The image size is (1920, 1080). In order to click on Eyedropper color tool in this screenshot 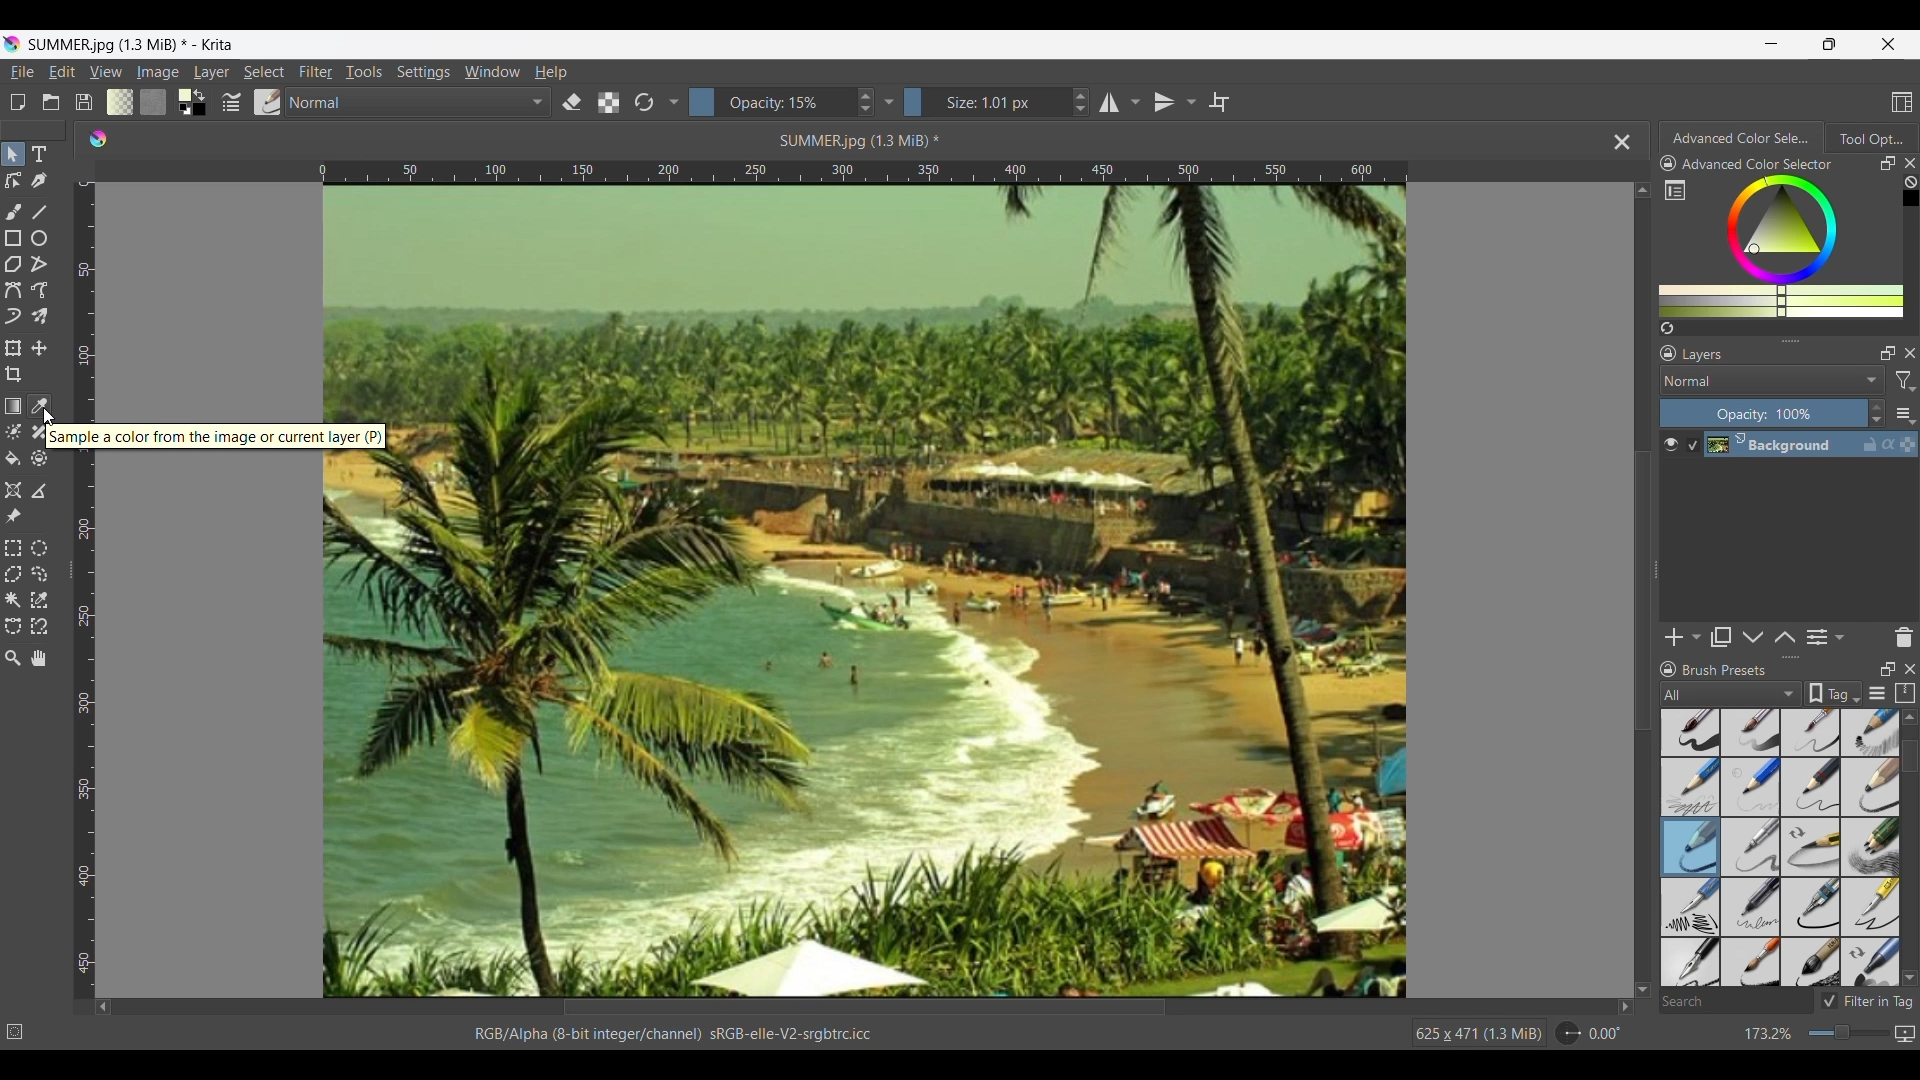, I will do `click(38, 406)`.